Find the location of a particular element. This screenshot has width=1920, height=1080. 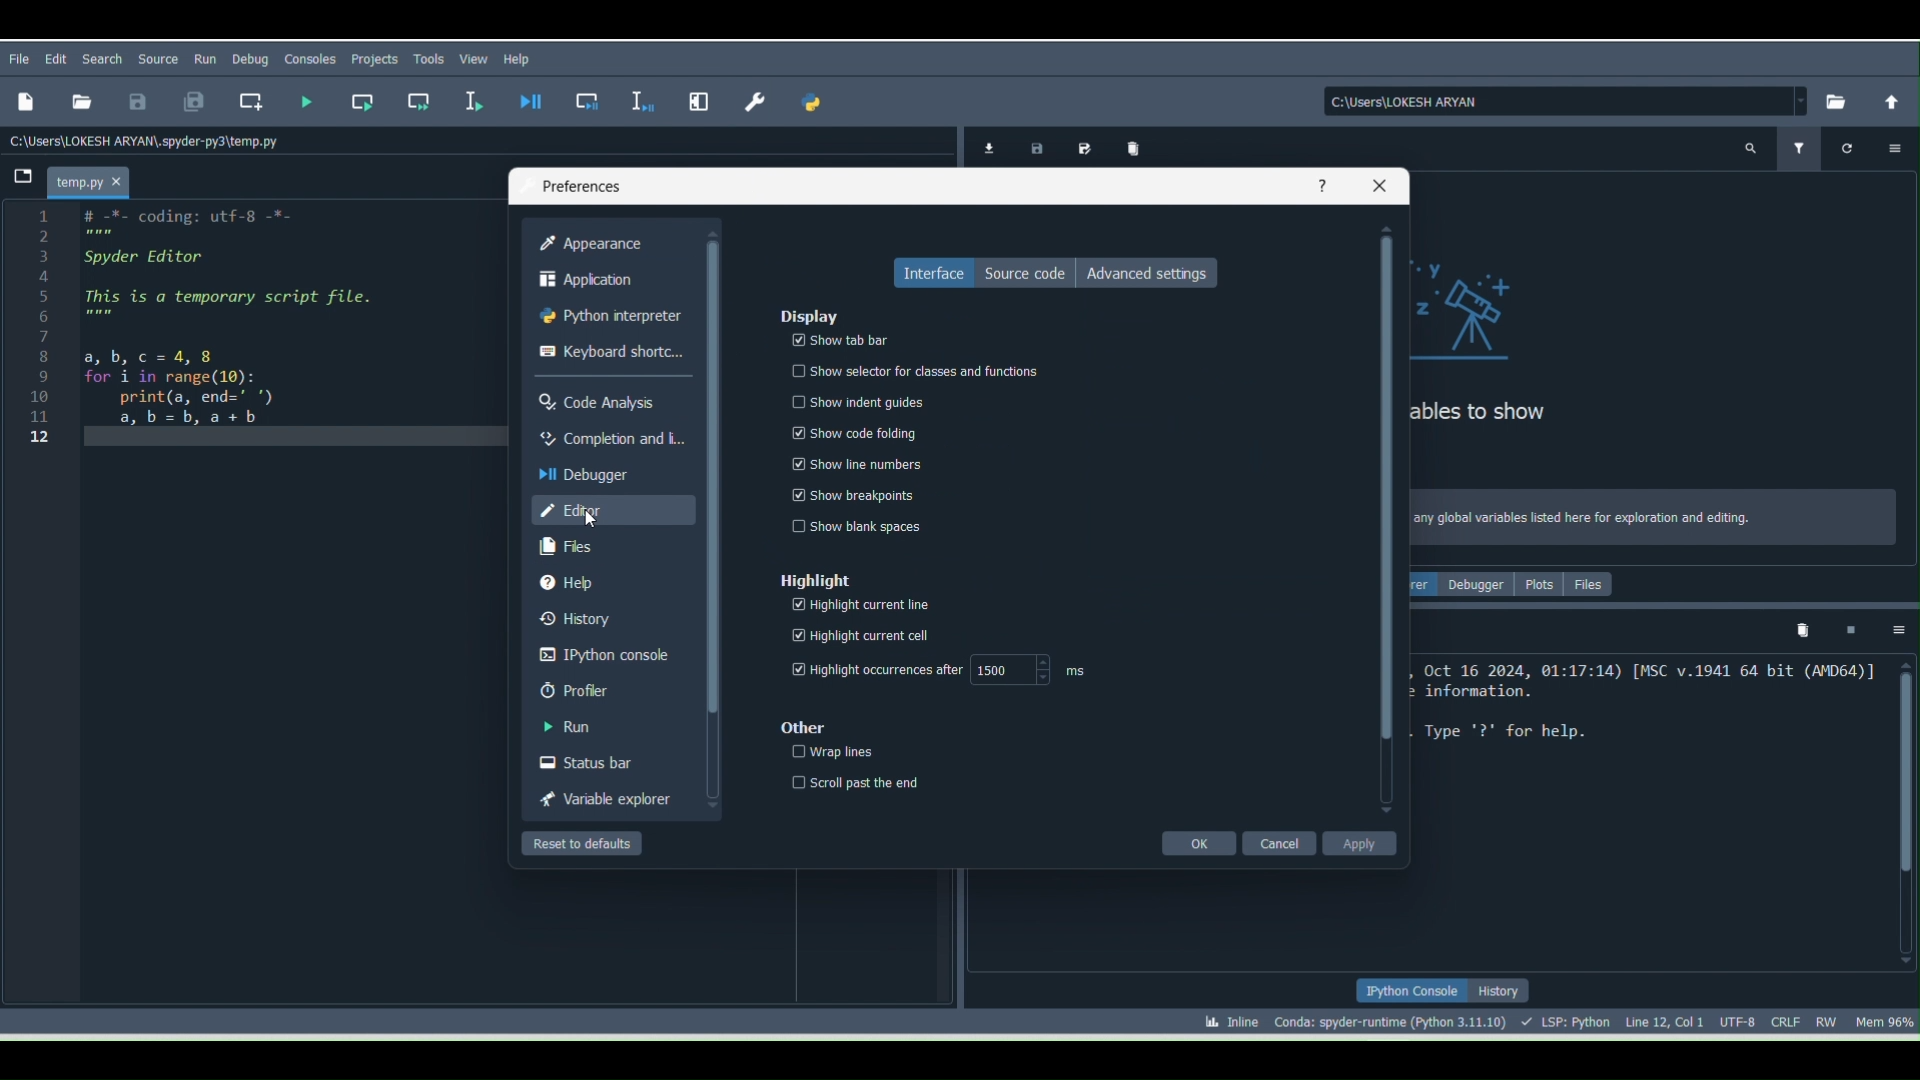

Variable explorer is located at coordinates (608, 799).